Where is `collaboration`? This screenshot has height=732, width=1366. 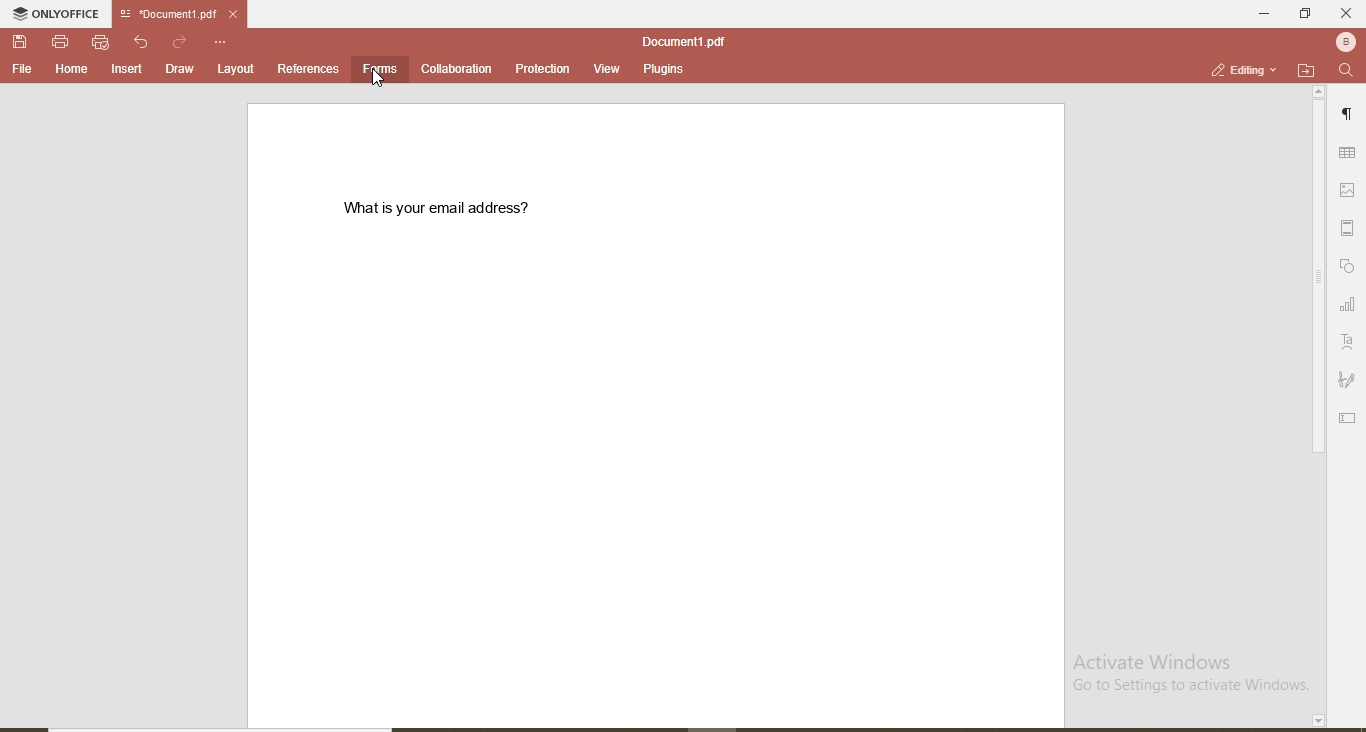
collaboration is located at coordinates (458, 69).